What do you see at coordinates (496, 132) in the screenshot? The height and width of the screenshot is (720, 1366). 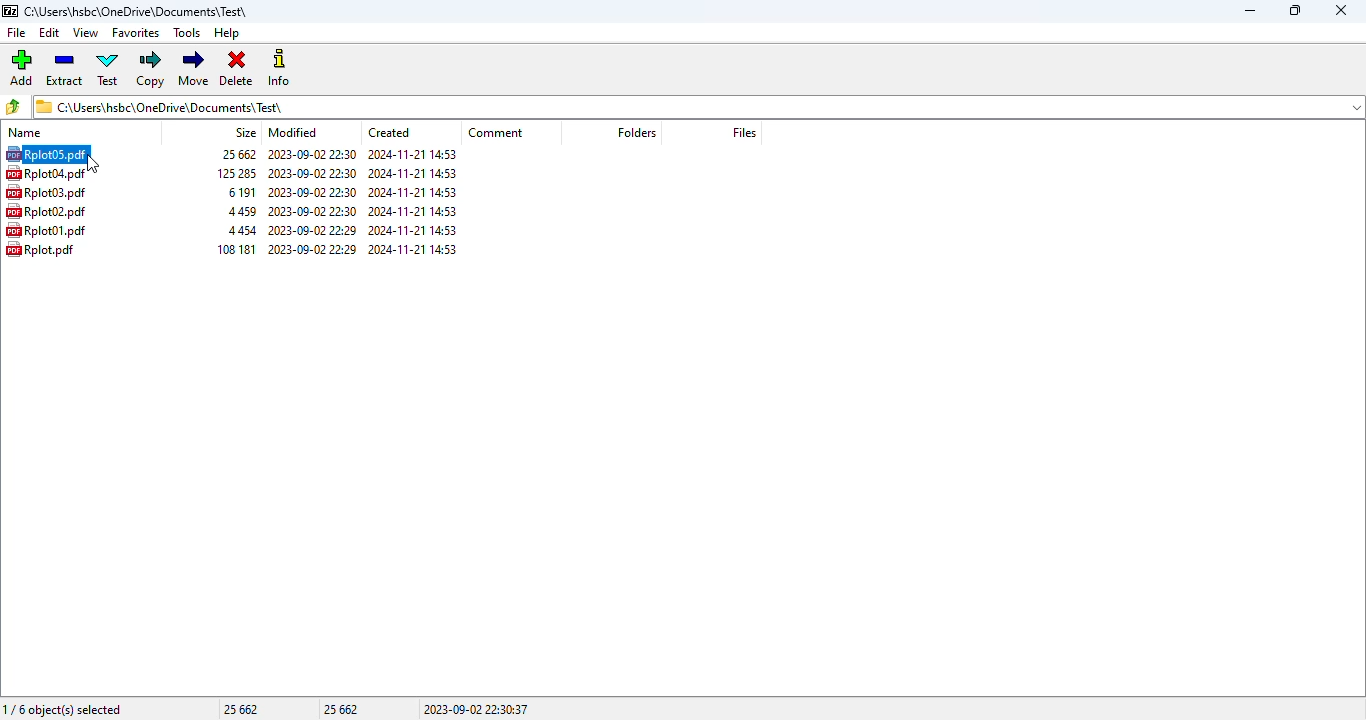 I see `comment` at bounding box center [496, 132].